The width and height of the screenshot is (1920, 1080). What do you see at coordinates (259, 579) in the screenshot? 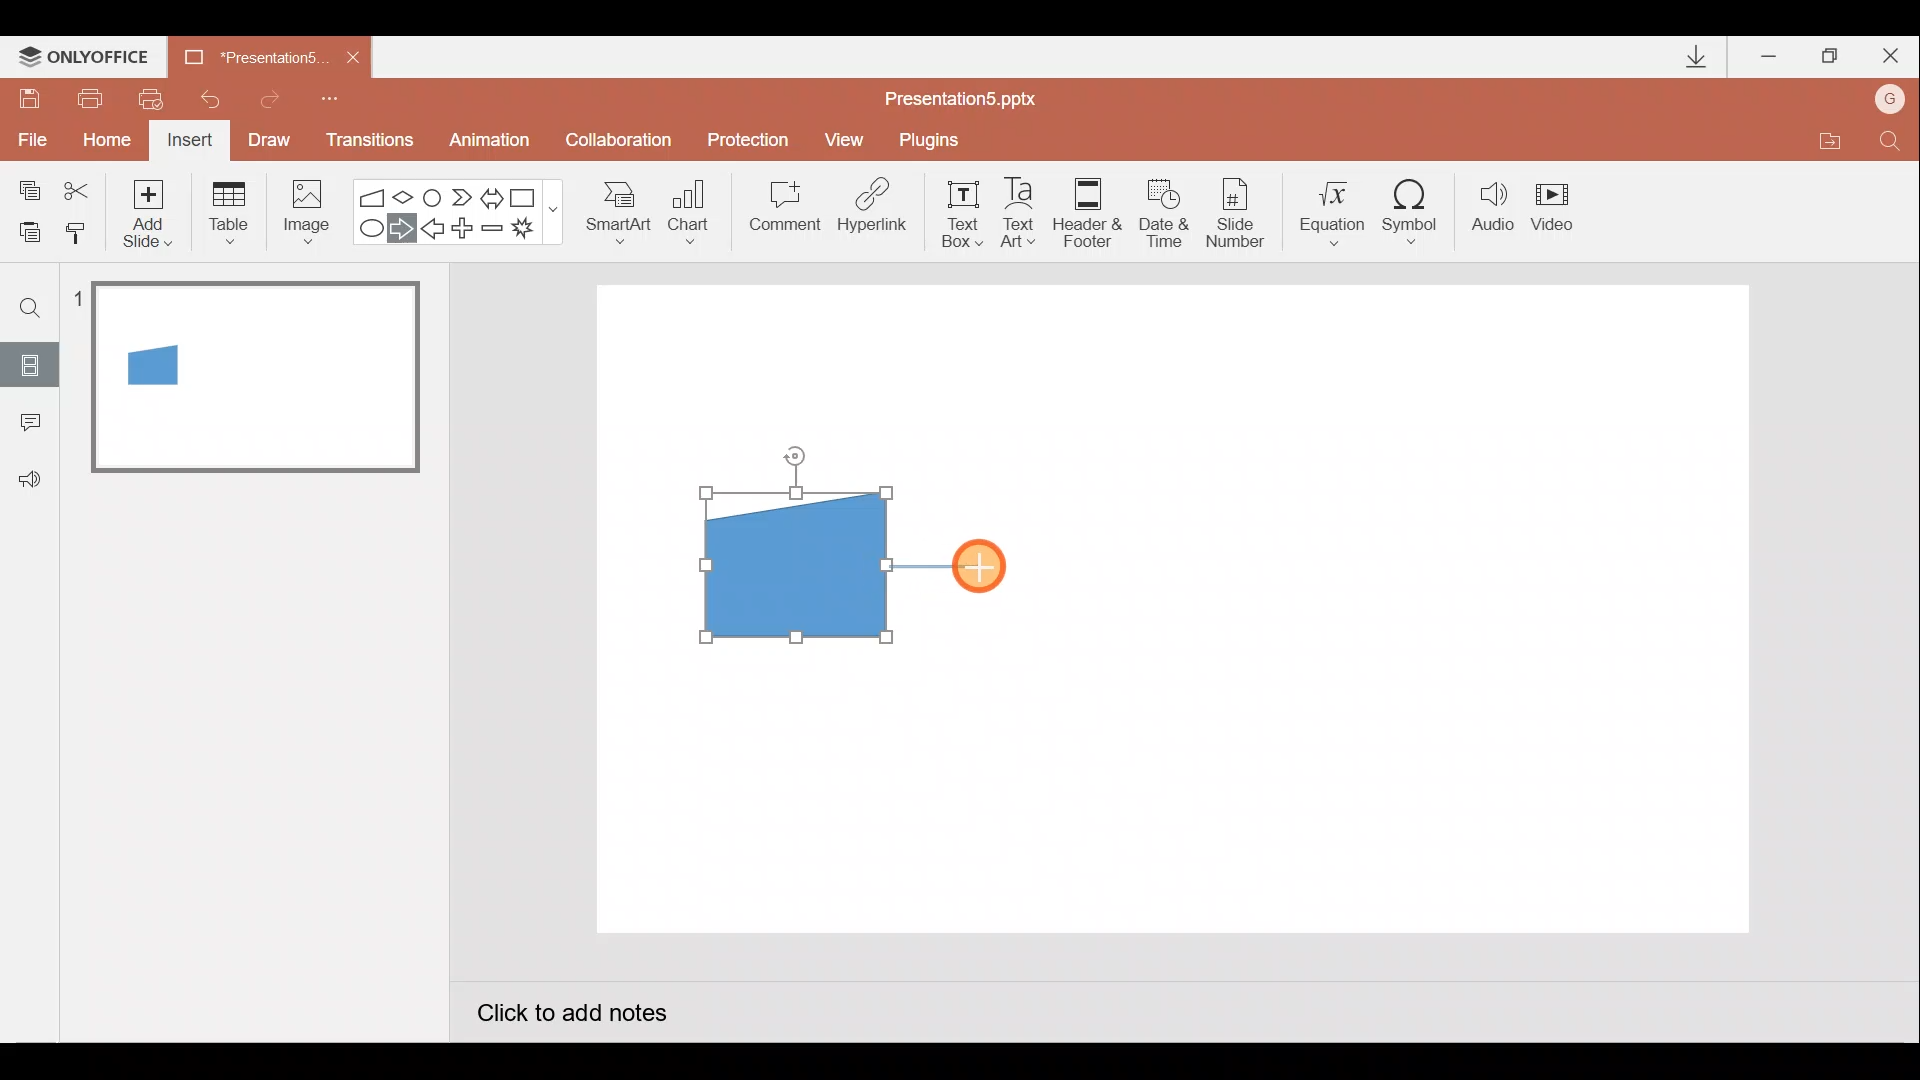
I see `Slide pane` at bounding box center [259, 579].